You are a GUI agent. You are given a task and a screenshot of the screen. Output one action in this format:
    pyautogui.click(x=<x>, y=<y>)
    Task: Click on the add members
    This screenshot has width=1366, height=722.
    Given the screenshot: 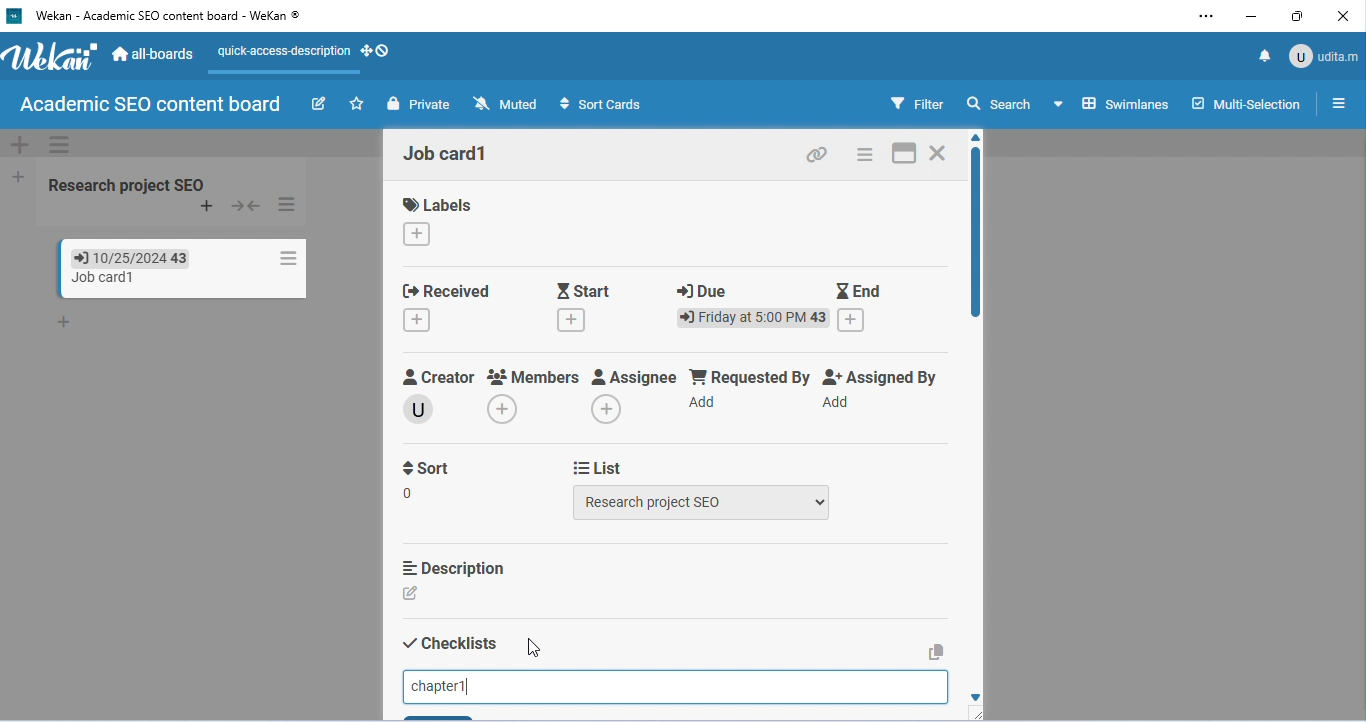 What is the action you would take?
    pyautogui.click(x=510, y=411)
    